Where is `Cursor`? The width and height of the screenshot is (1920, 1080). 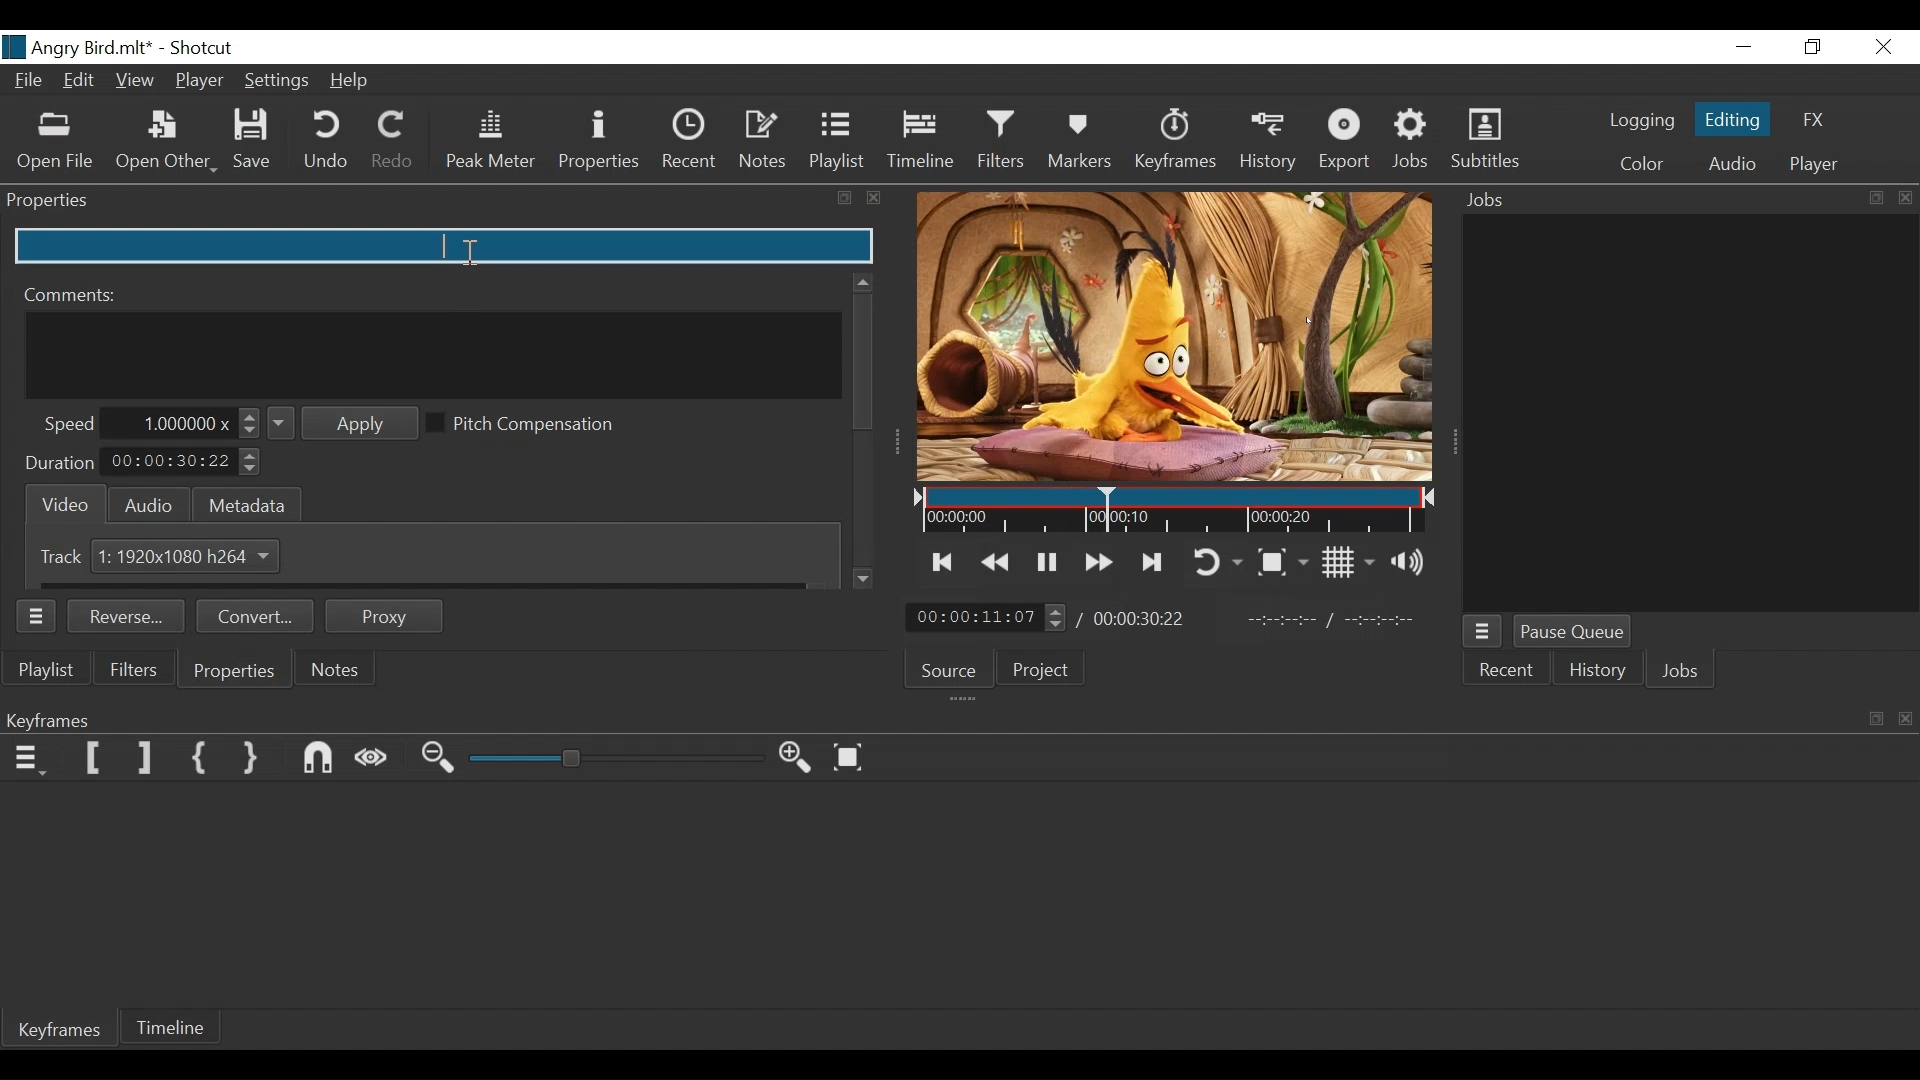 Cursor is located at coordinates (1108, 511).